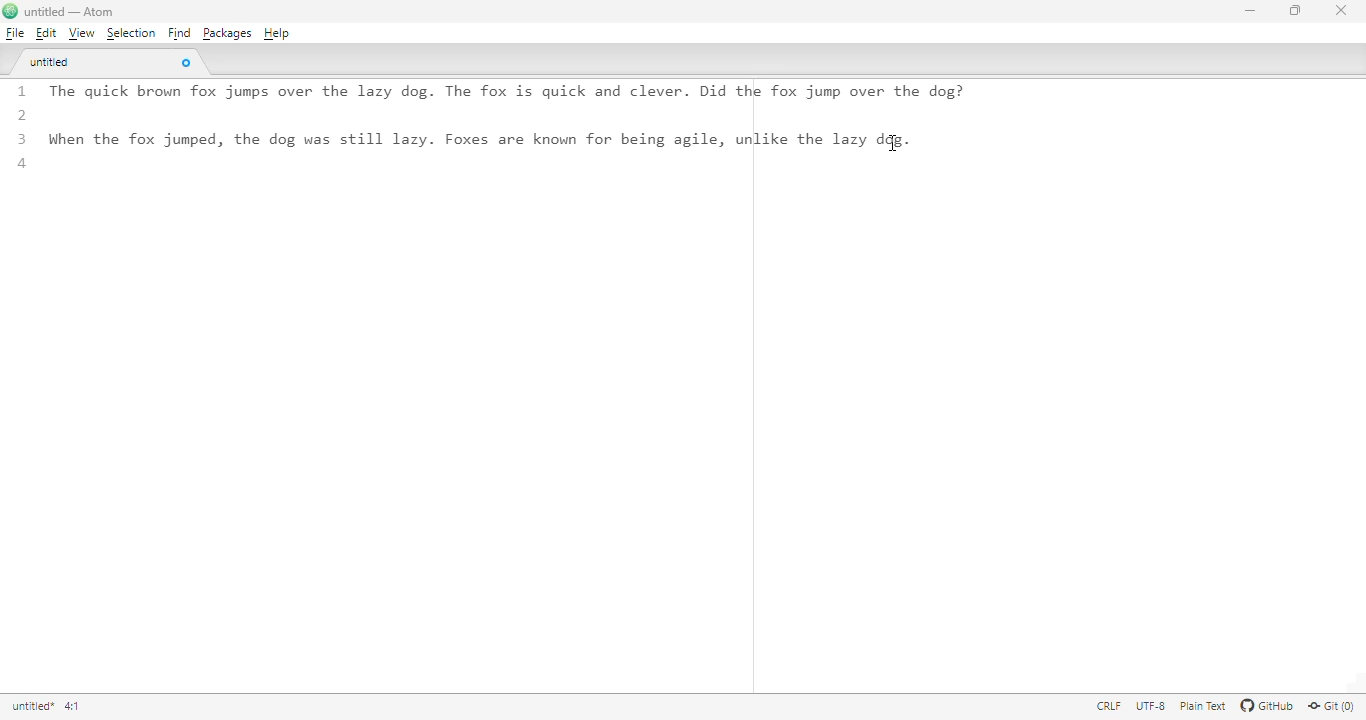 The image size is (1366, 720). Describe the element at coordinates (1204, 706) in the screenshot. I see `plain text` at that location.